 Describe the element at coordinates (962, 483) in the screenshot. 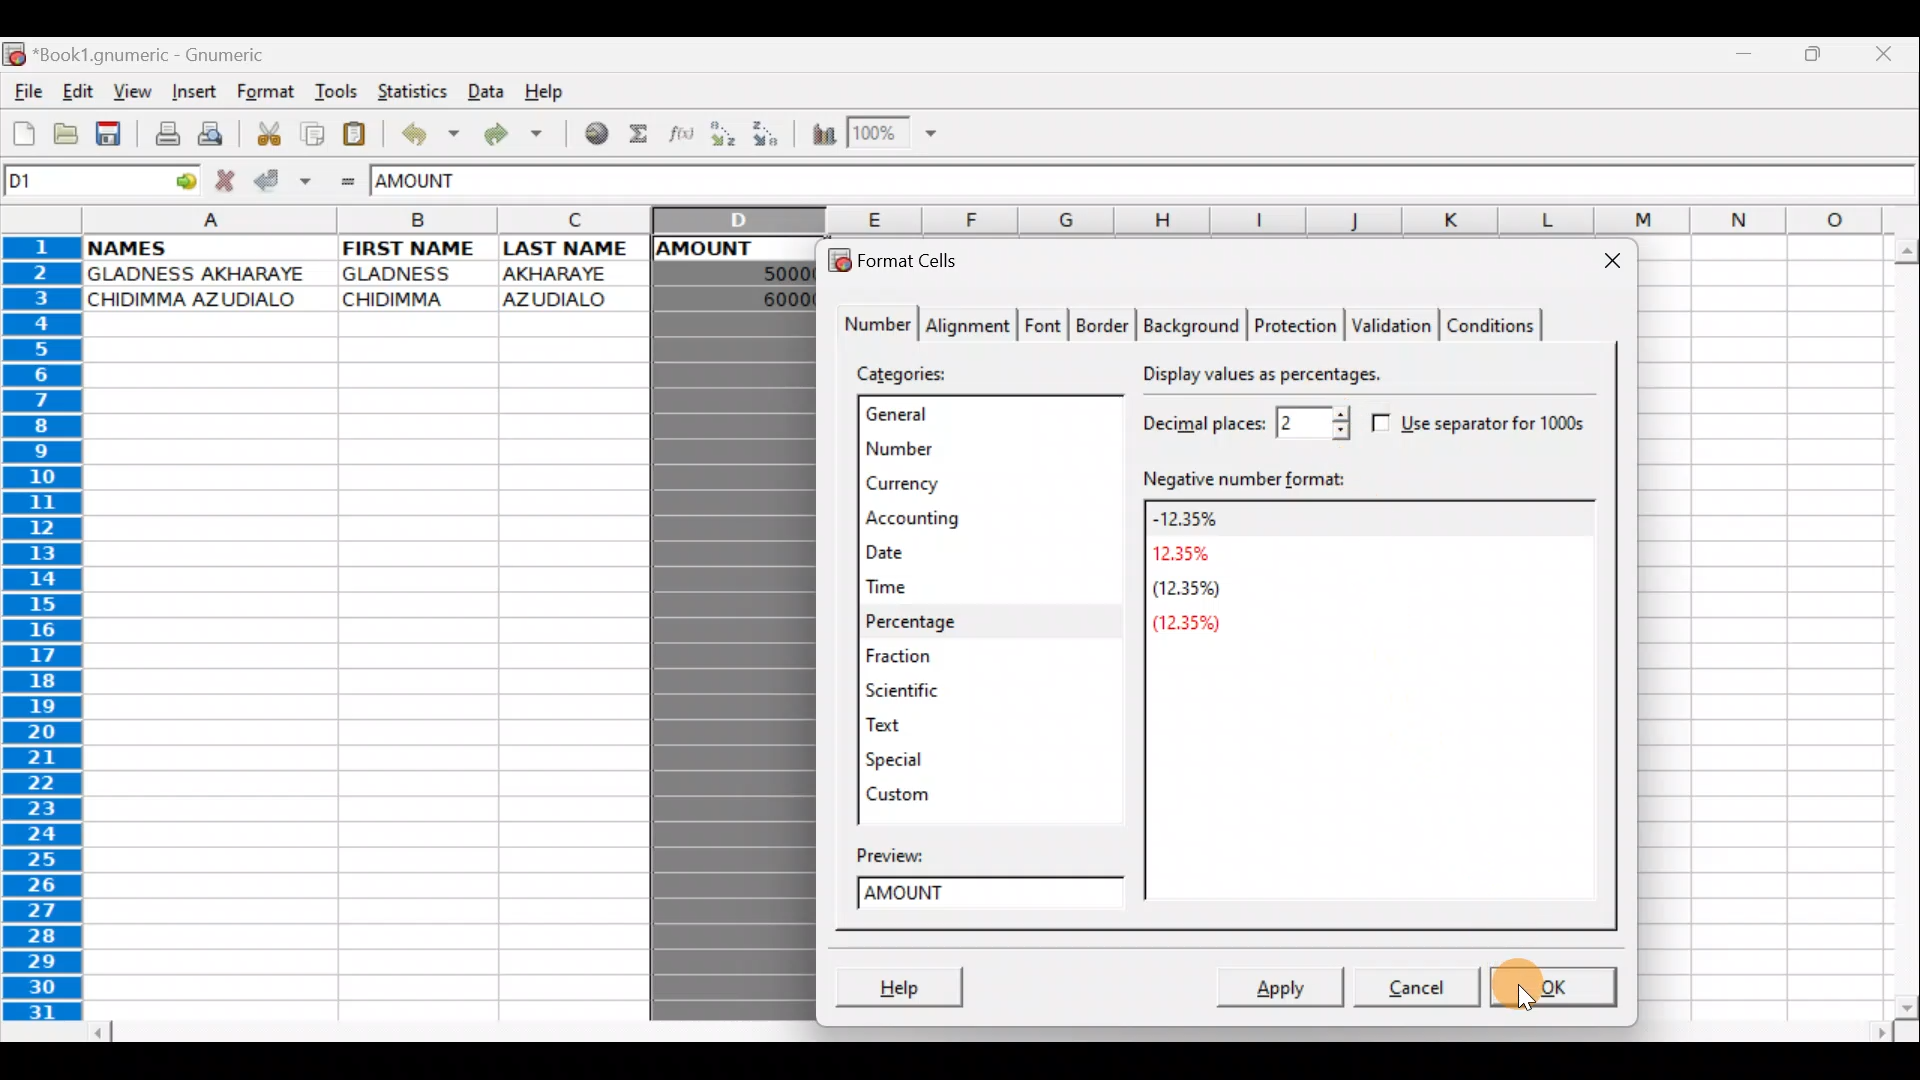

I see `Currency` at that location.